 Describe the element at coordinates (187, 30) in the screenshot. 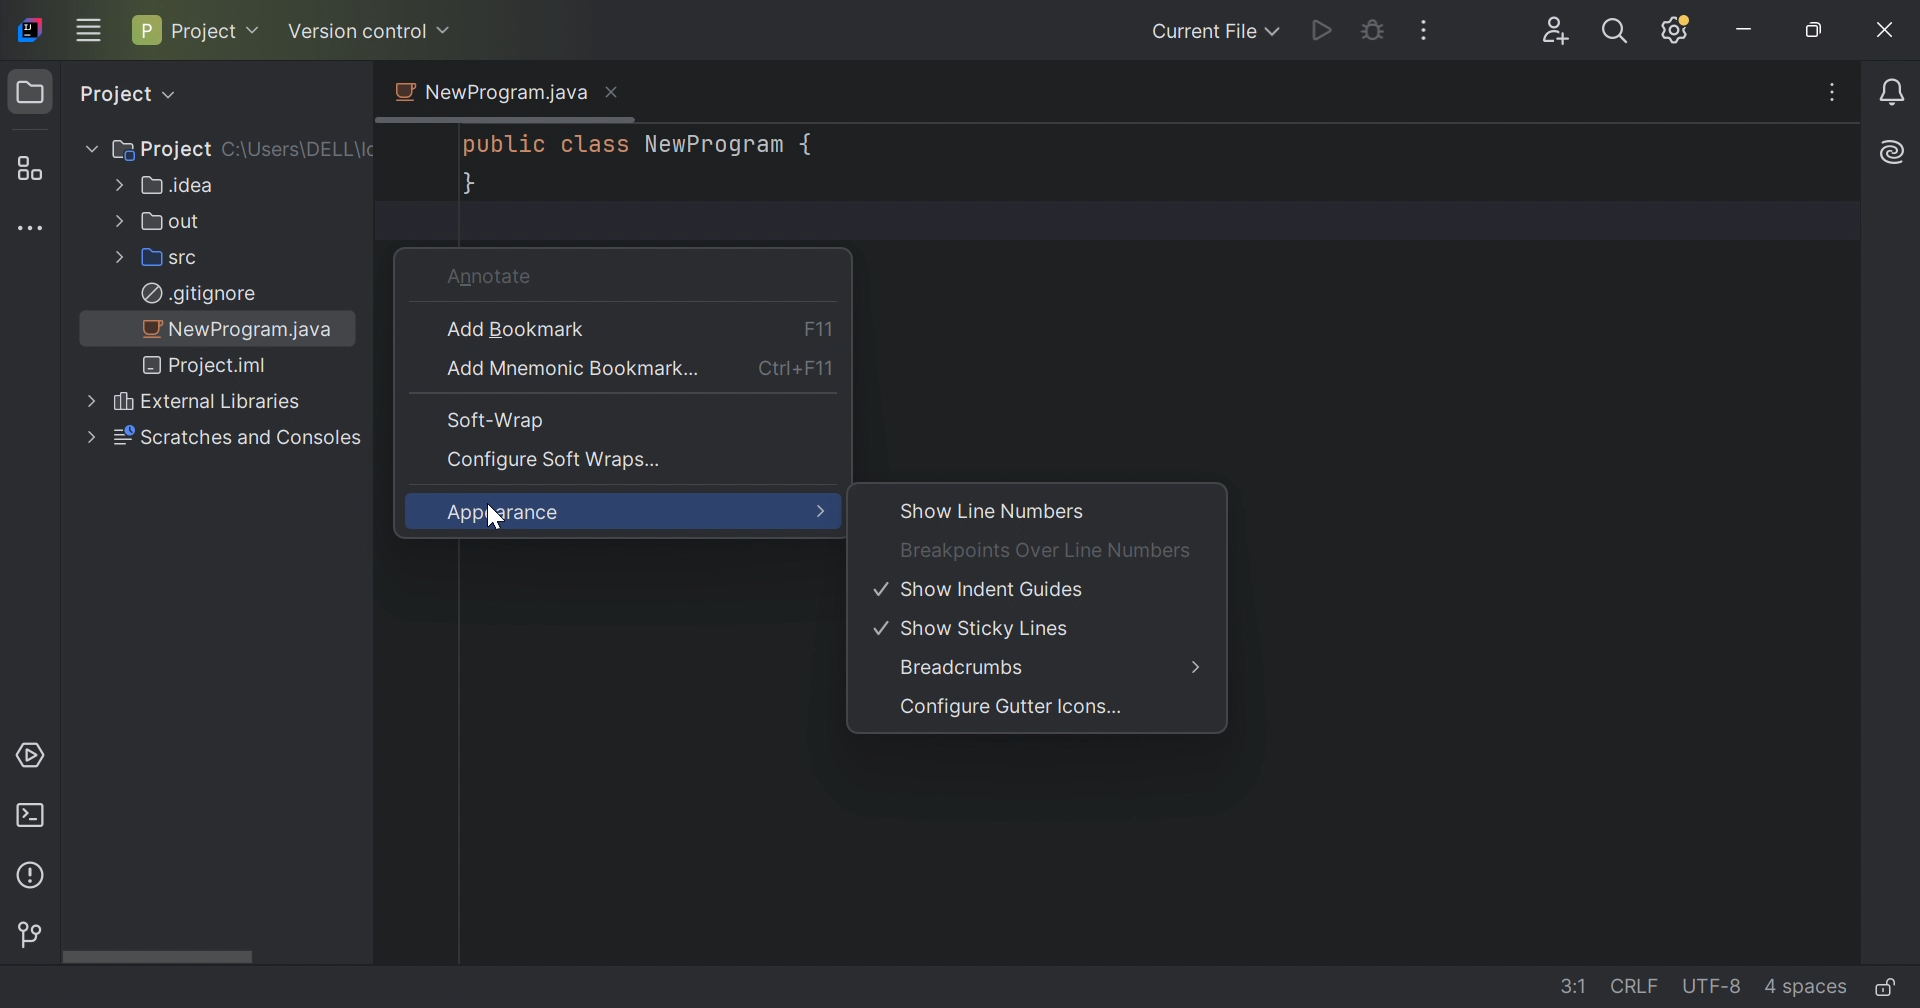

I see `Project` at that location.